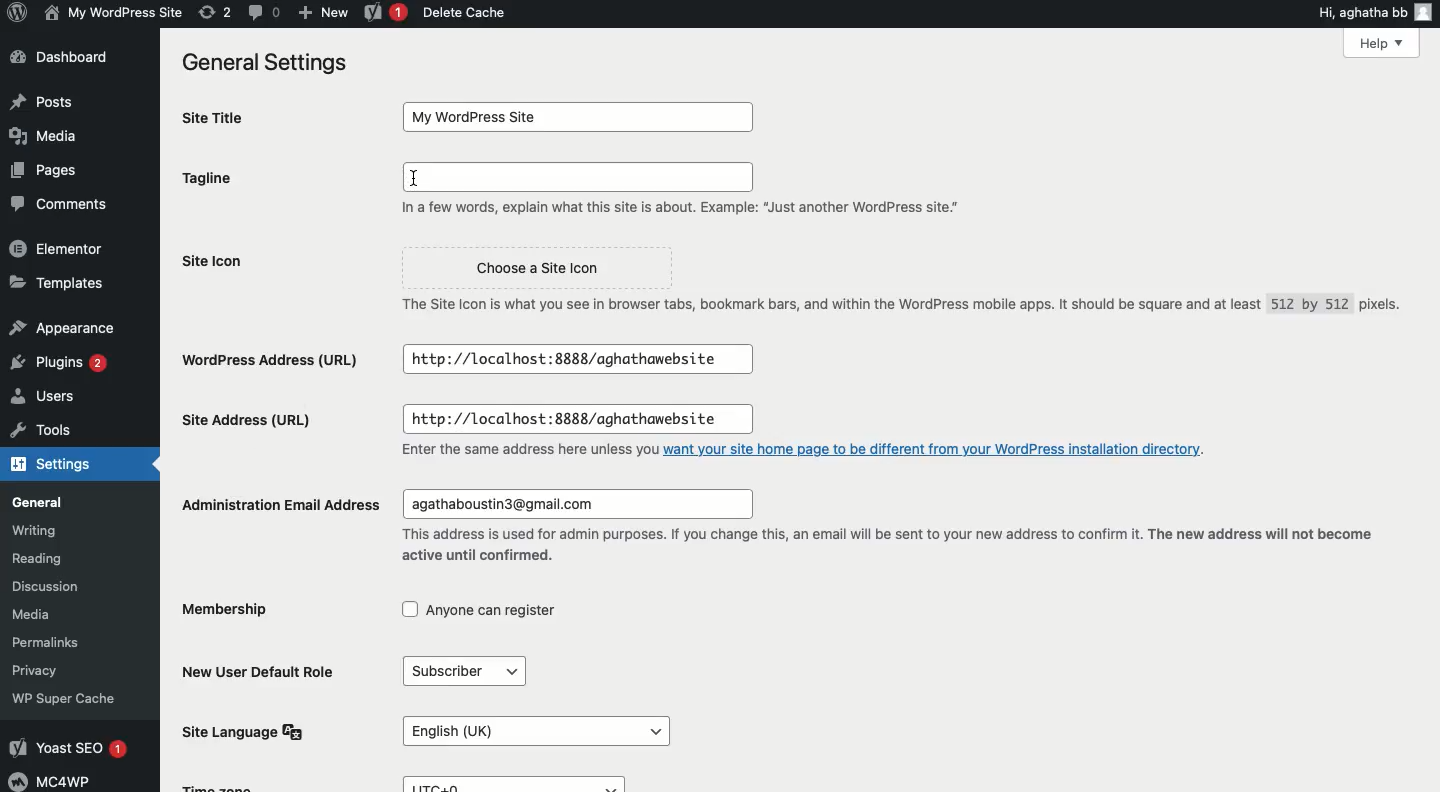 Image resolution: width=1440 pixels, height=792 pixels. What do you see at coordinates (382, 14) in the screenshot?
I see `Yoast` at bounding box center [382, 14].